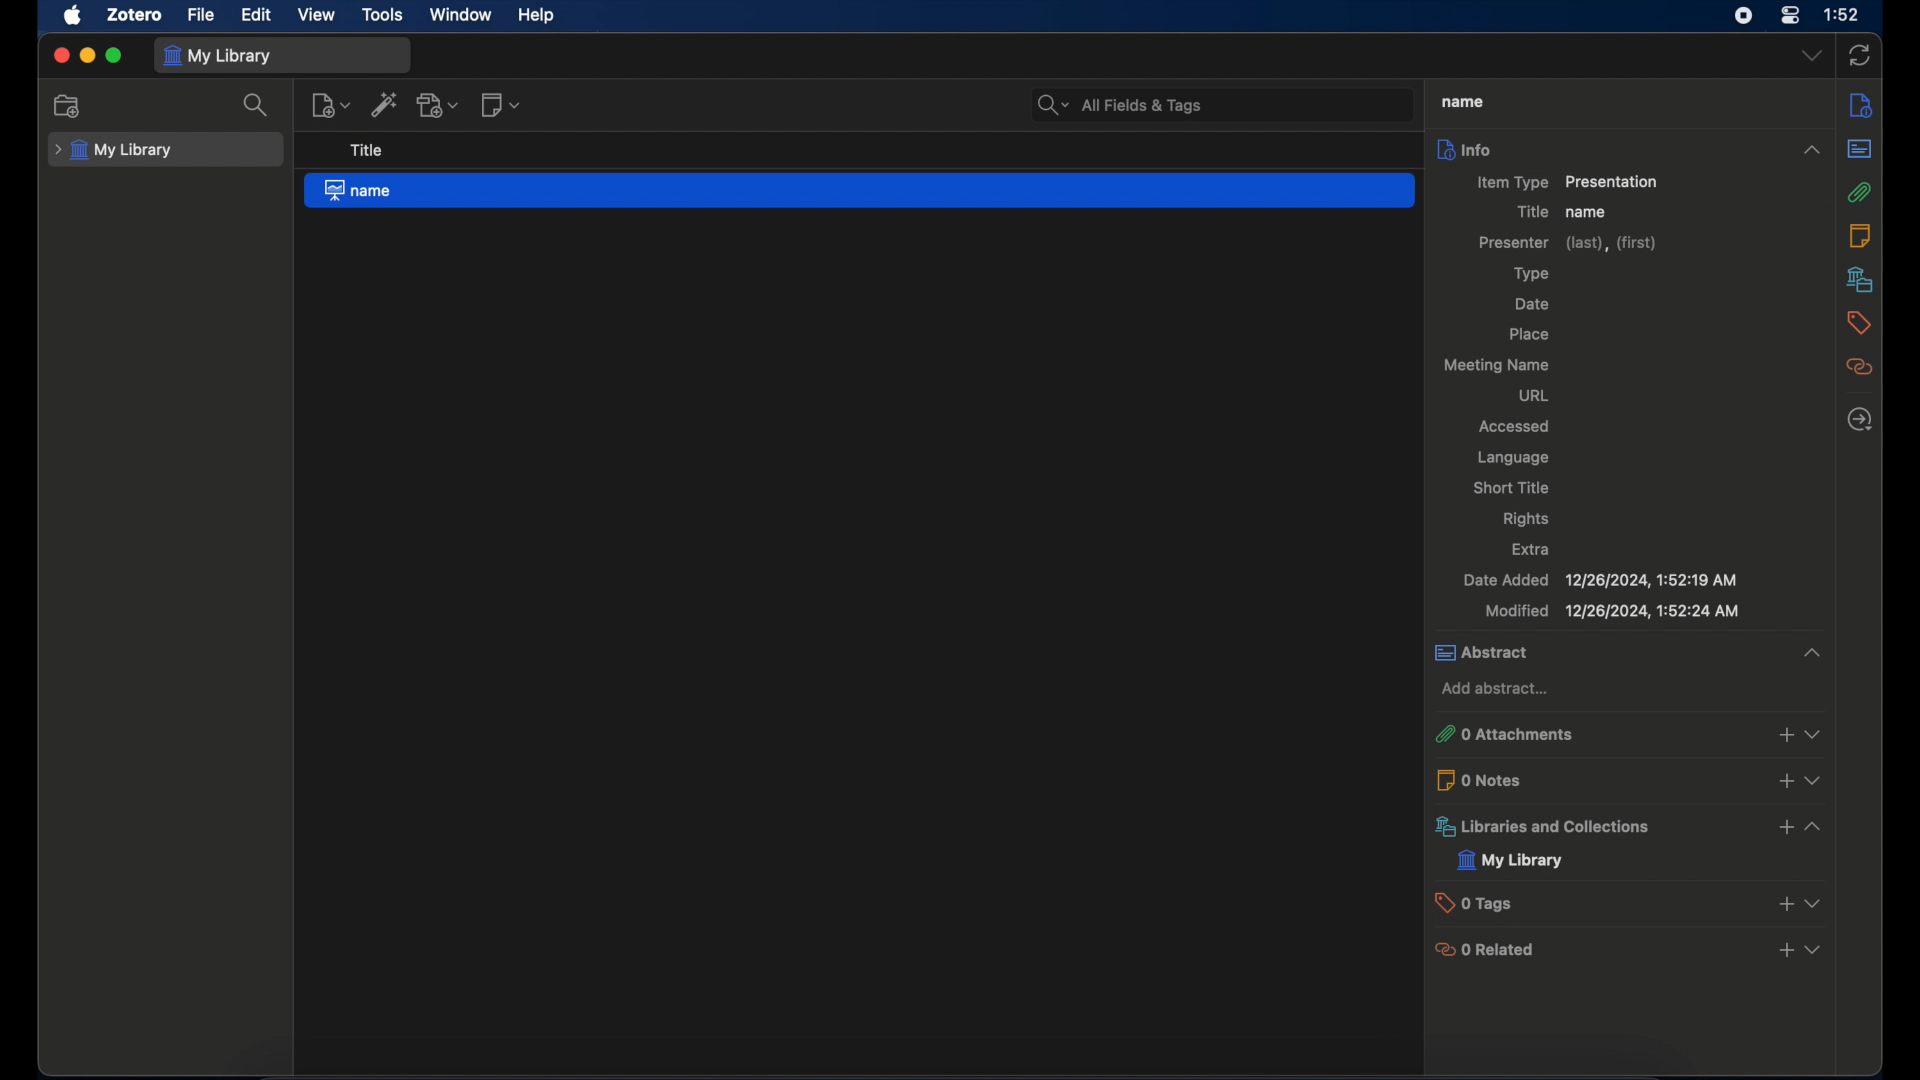  I want to click on tags, so click(1860, 323).